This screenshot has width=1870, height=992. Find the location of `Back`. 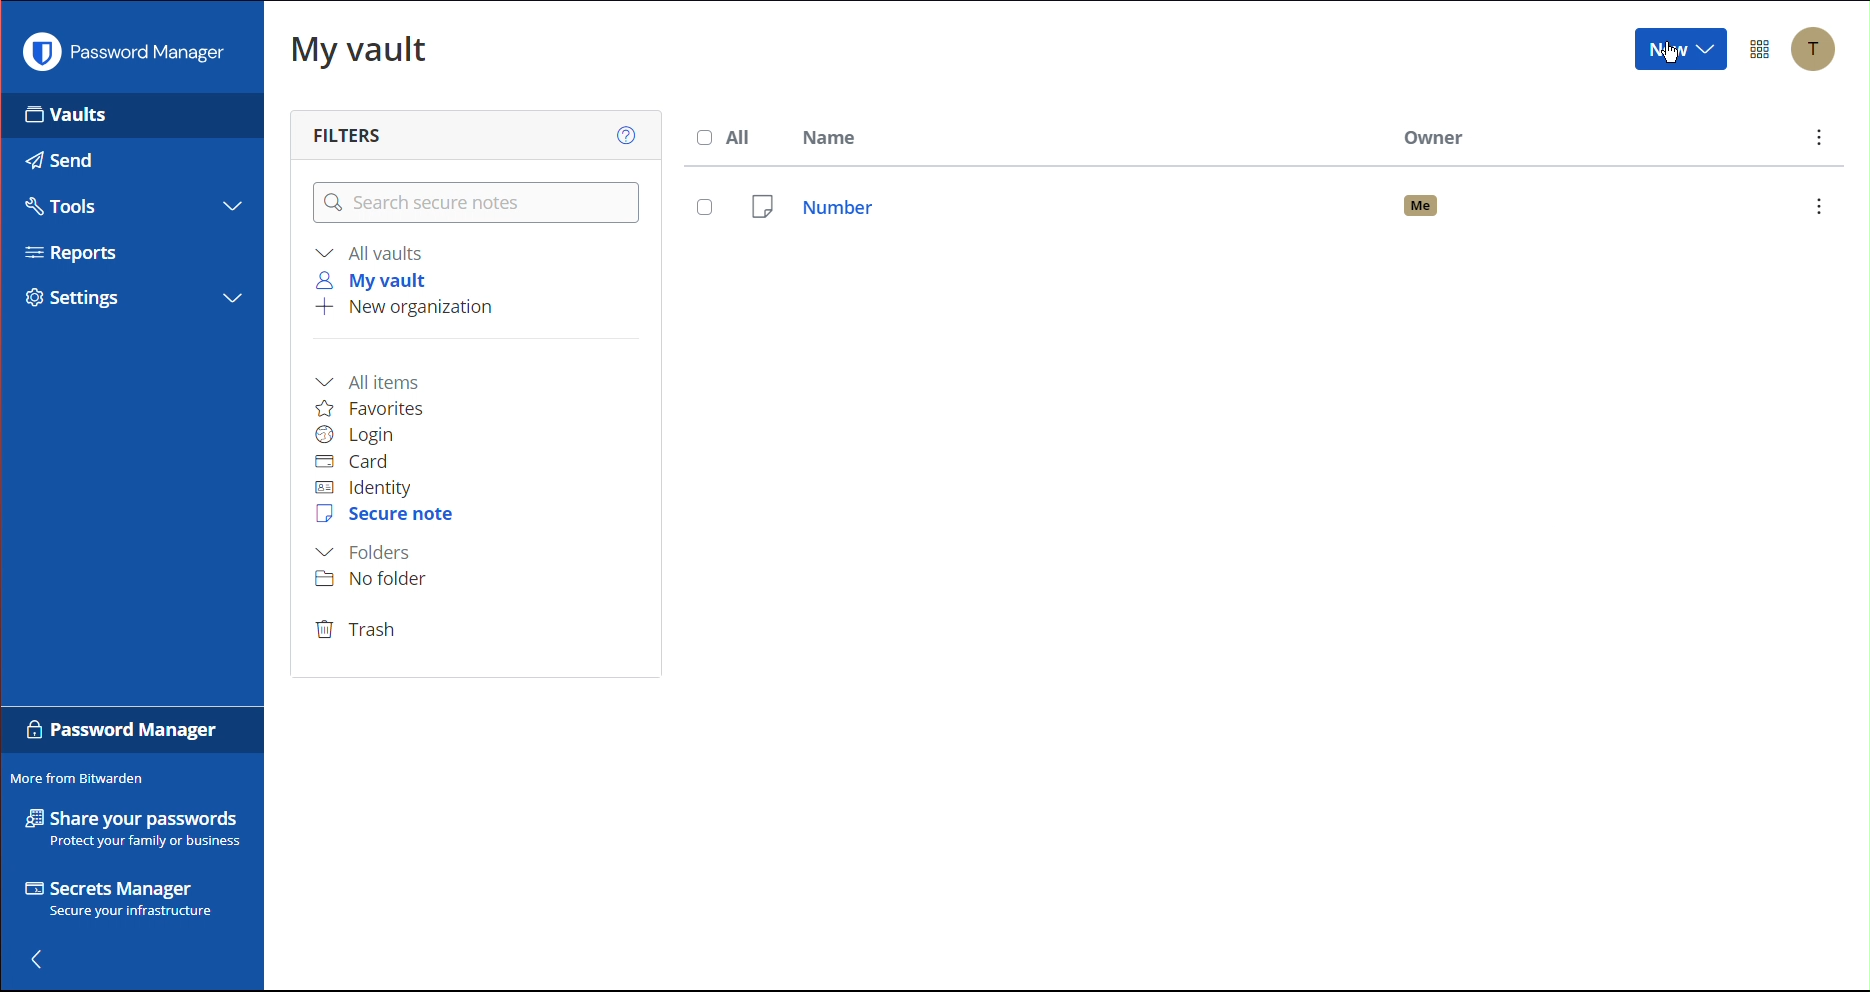

Back is located at coordinates (51, 959).